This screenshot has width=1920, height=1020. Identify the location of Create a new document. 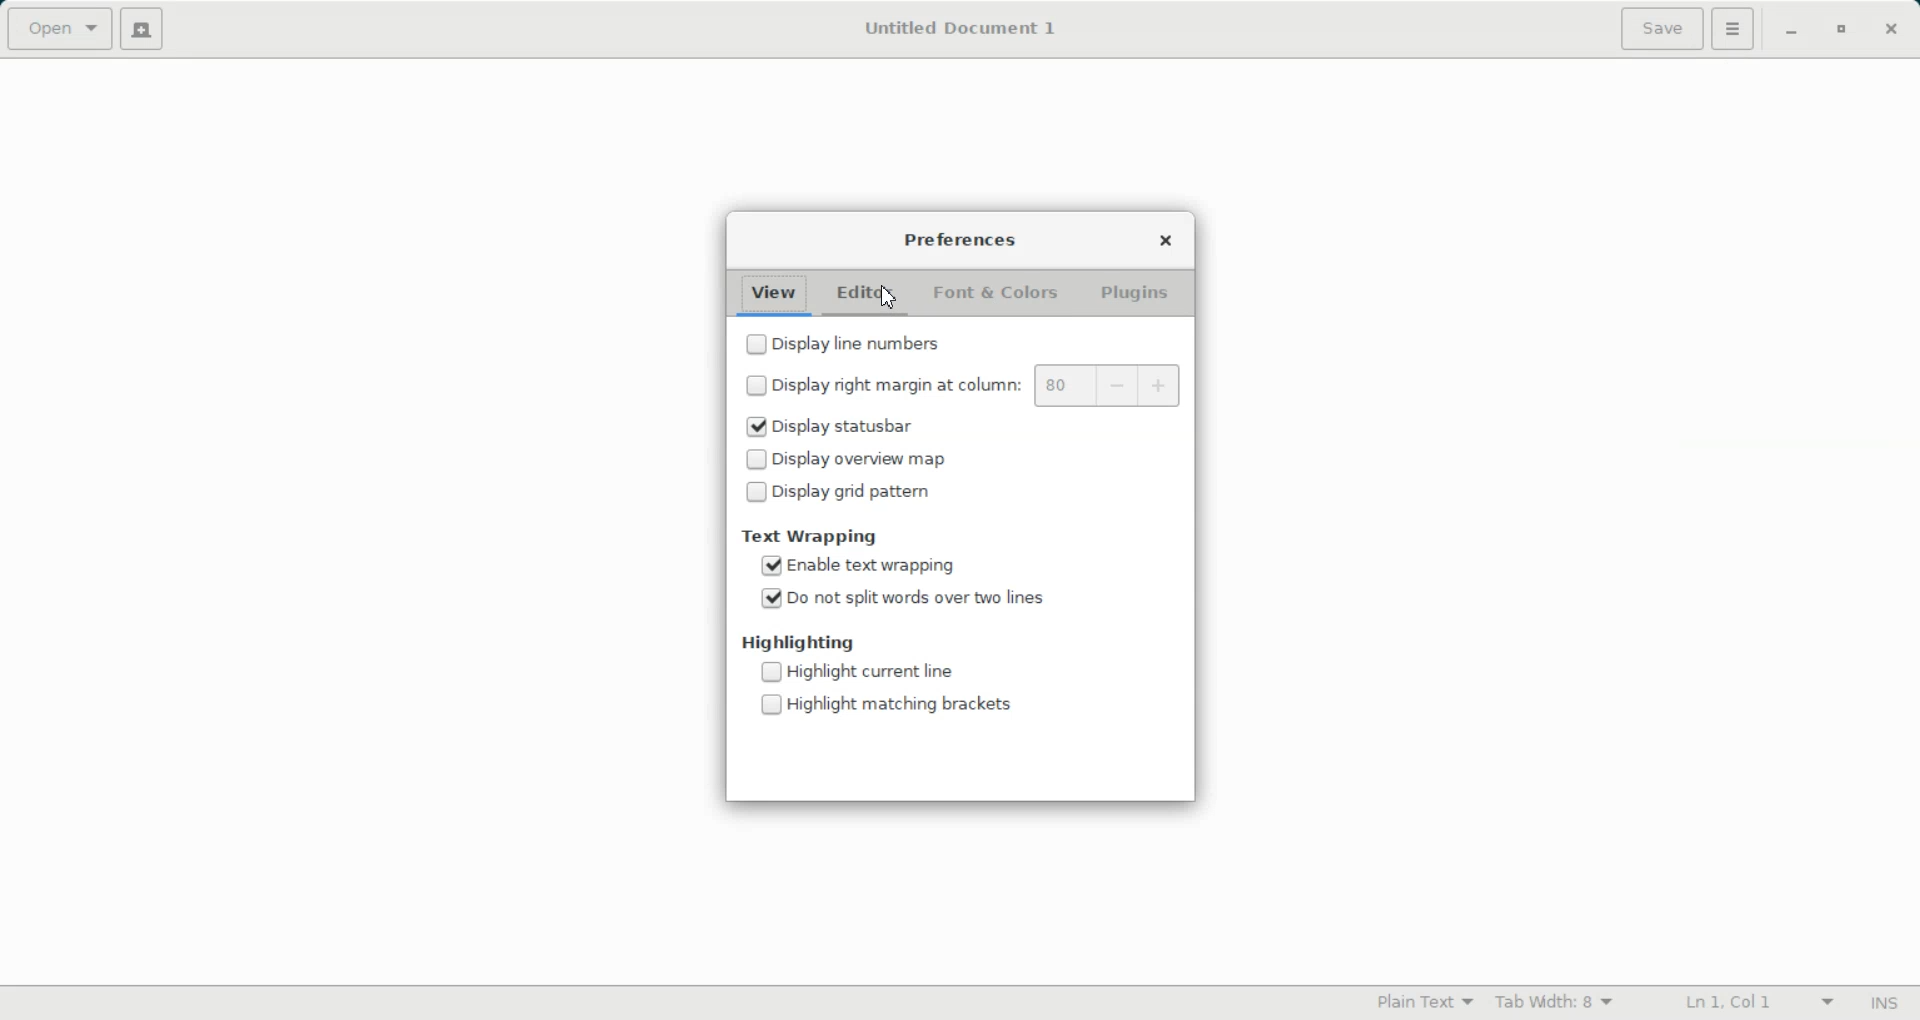
(147, 30).